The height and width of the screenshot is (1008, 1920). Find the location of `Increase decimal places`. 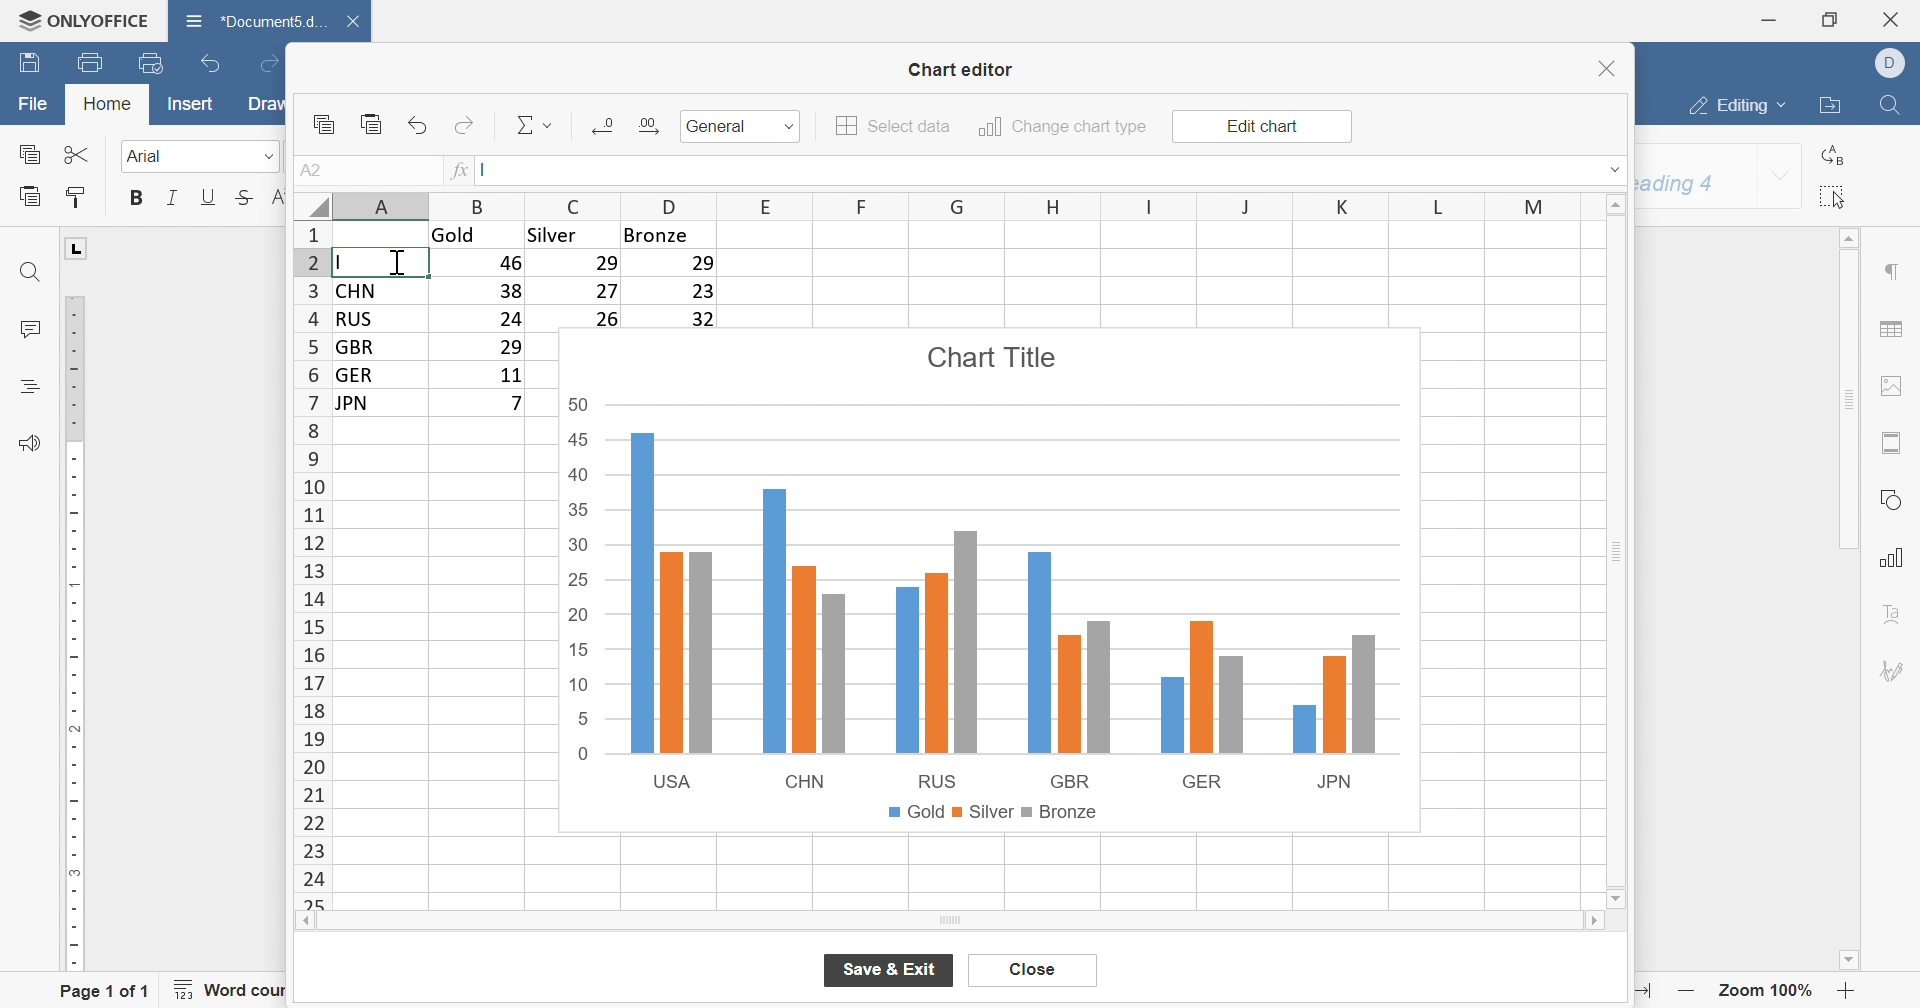

Increase decimal places is located at coordinates (647, 124).